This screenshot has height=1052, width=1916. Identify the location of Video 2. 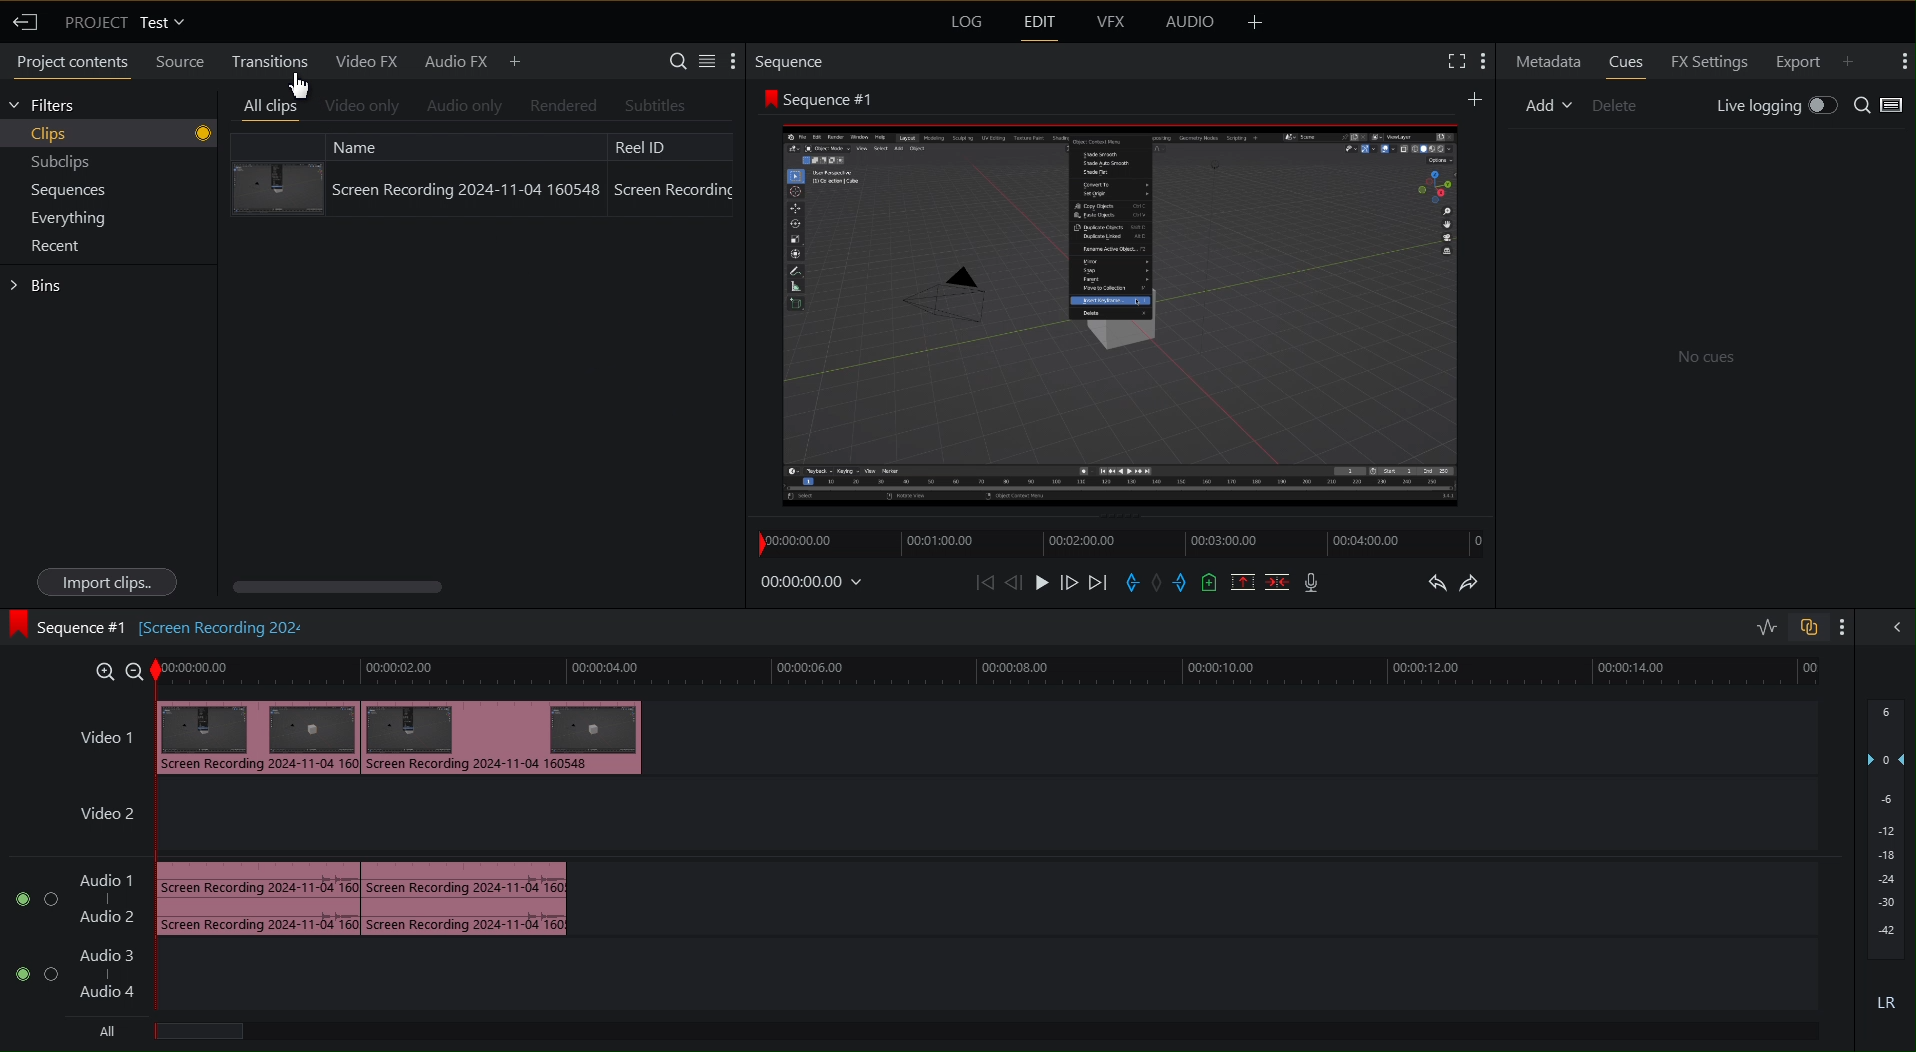
(107, 818).